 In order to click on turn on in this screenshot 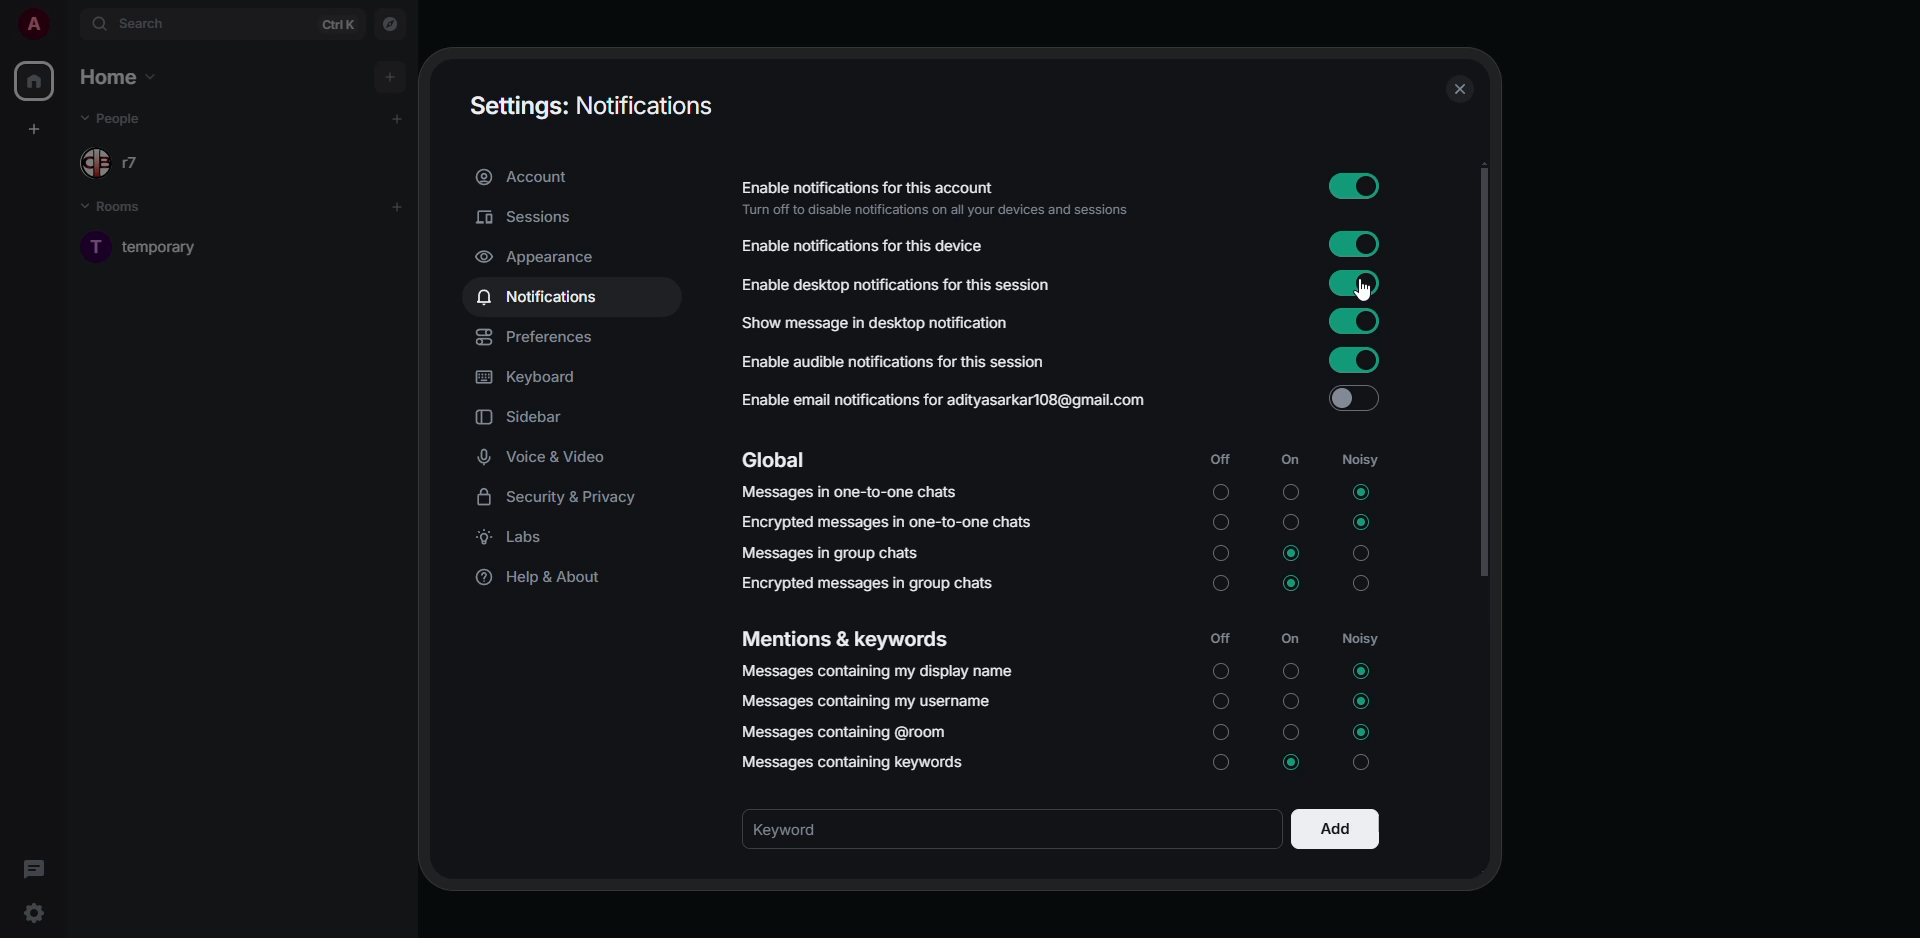, I will do `click(1219, 585)`.